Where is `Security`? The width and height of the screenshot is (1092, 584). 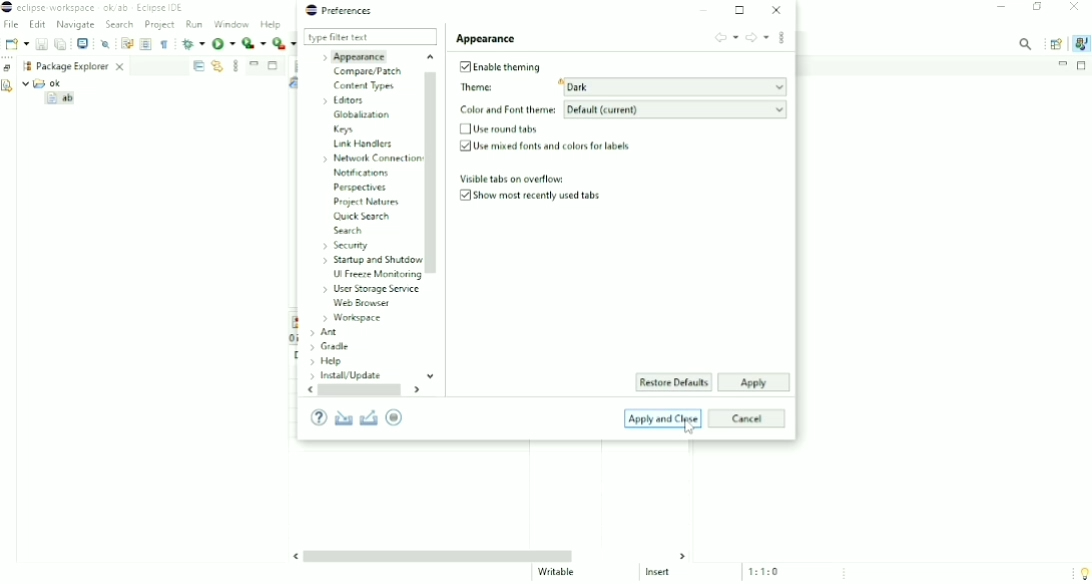
Security is located at coordinates (345, 244).